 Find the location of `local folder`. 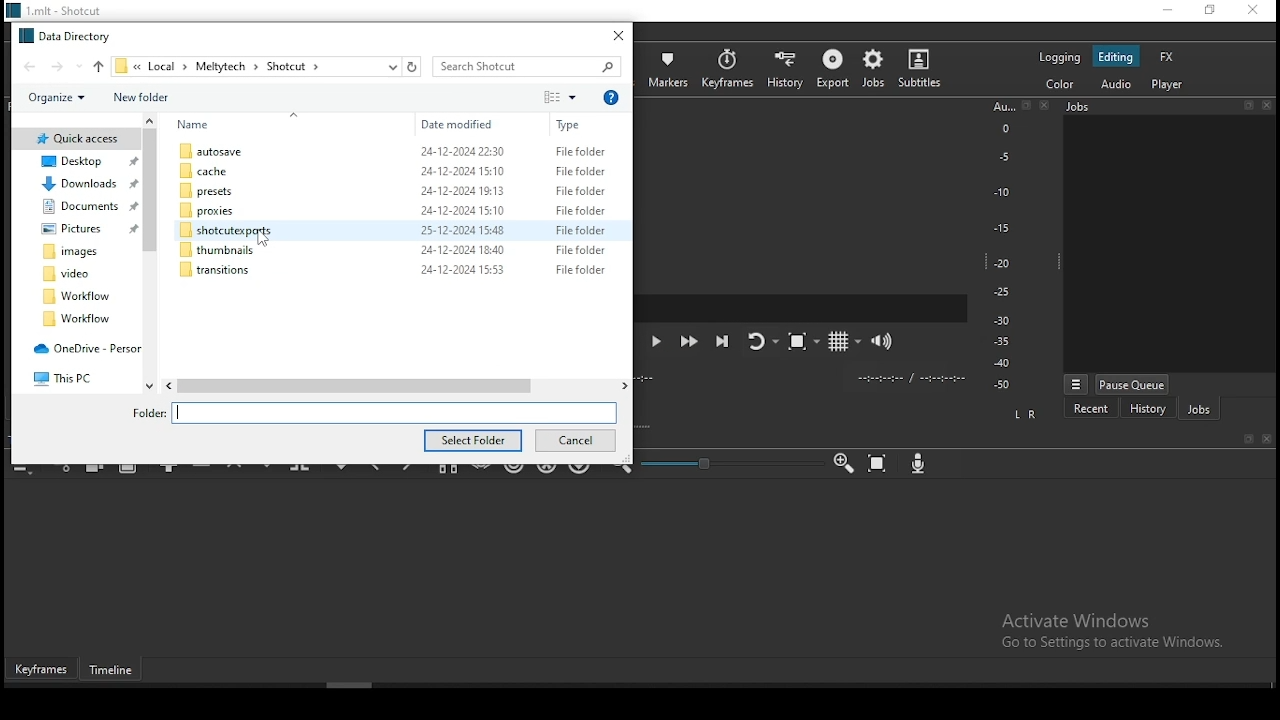

local folder is located at coordinates (71, 274).